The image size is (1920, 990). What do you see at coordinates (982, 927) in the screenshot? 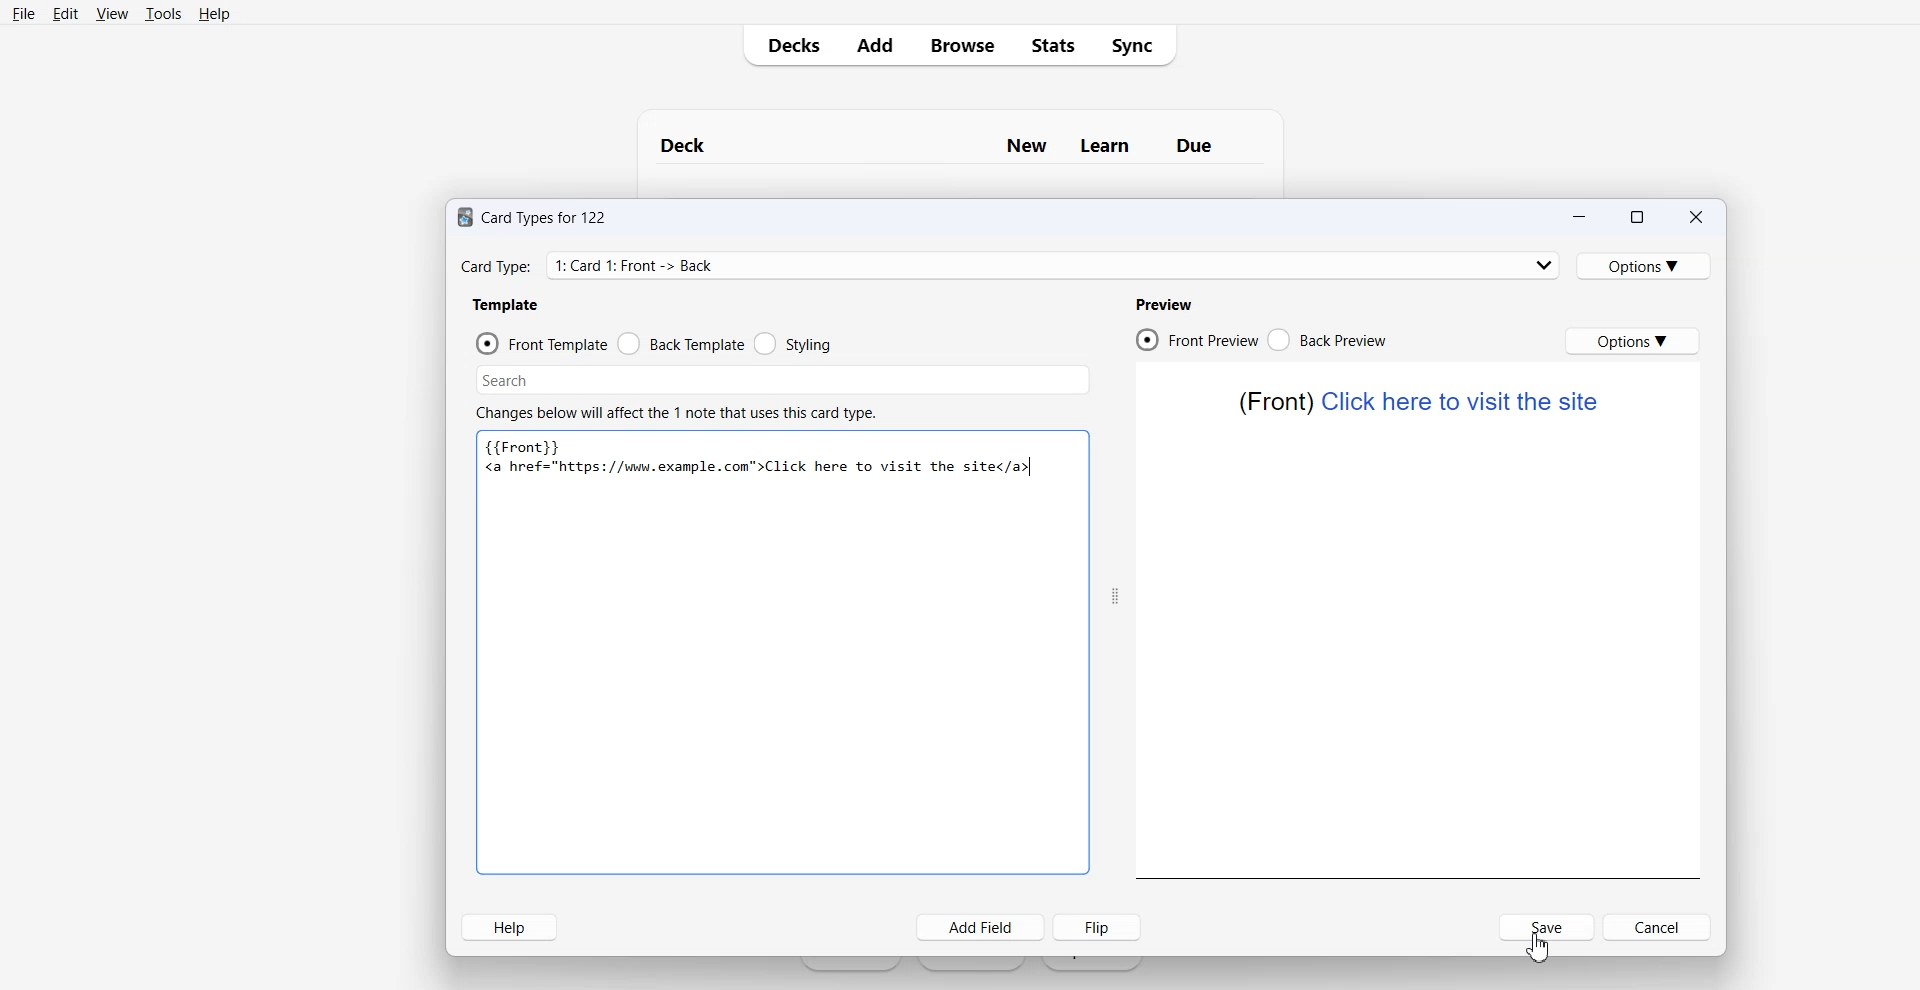
I see `Add Field` at bounding box center [982, 927].